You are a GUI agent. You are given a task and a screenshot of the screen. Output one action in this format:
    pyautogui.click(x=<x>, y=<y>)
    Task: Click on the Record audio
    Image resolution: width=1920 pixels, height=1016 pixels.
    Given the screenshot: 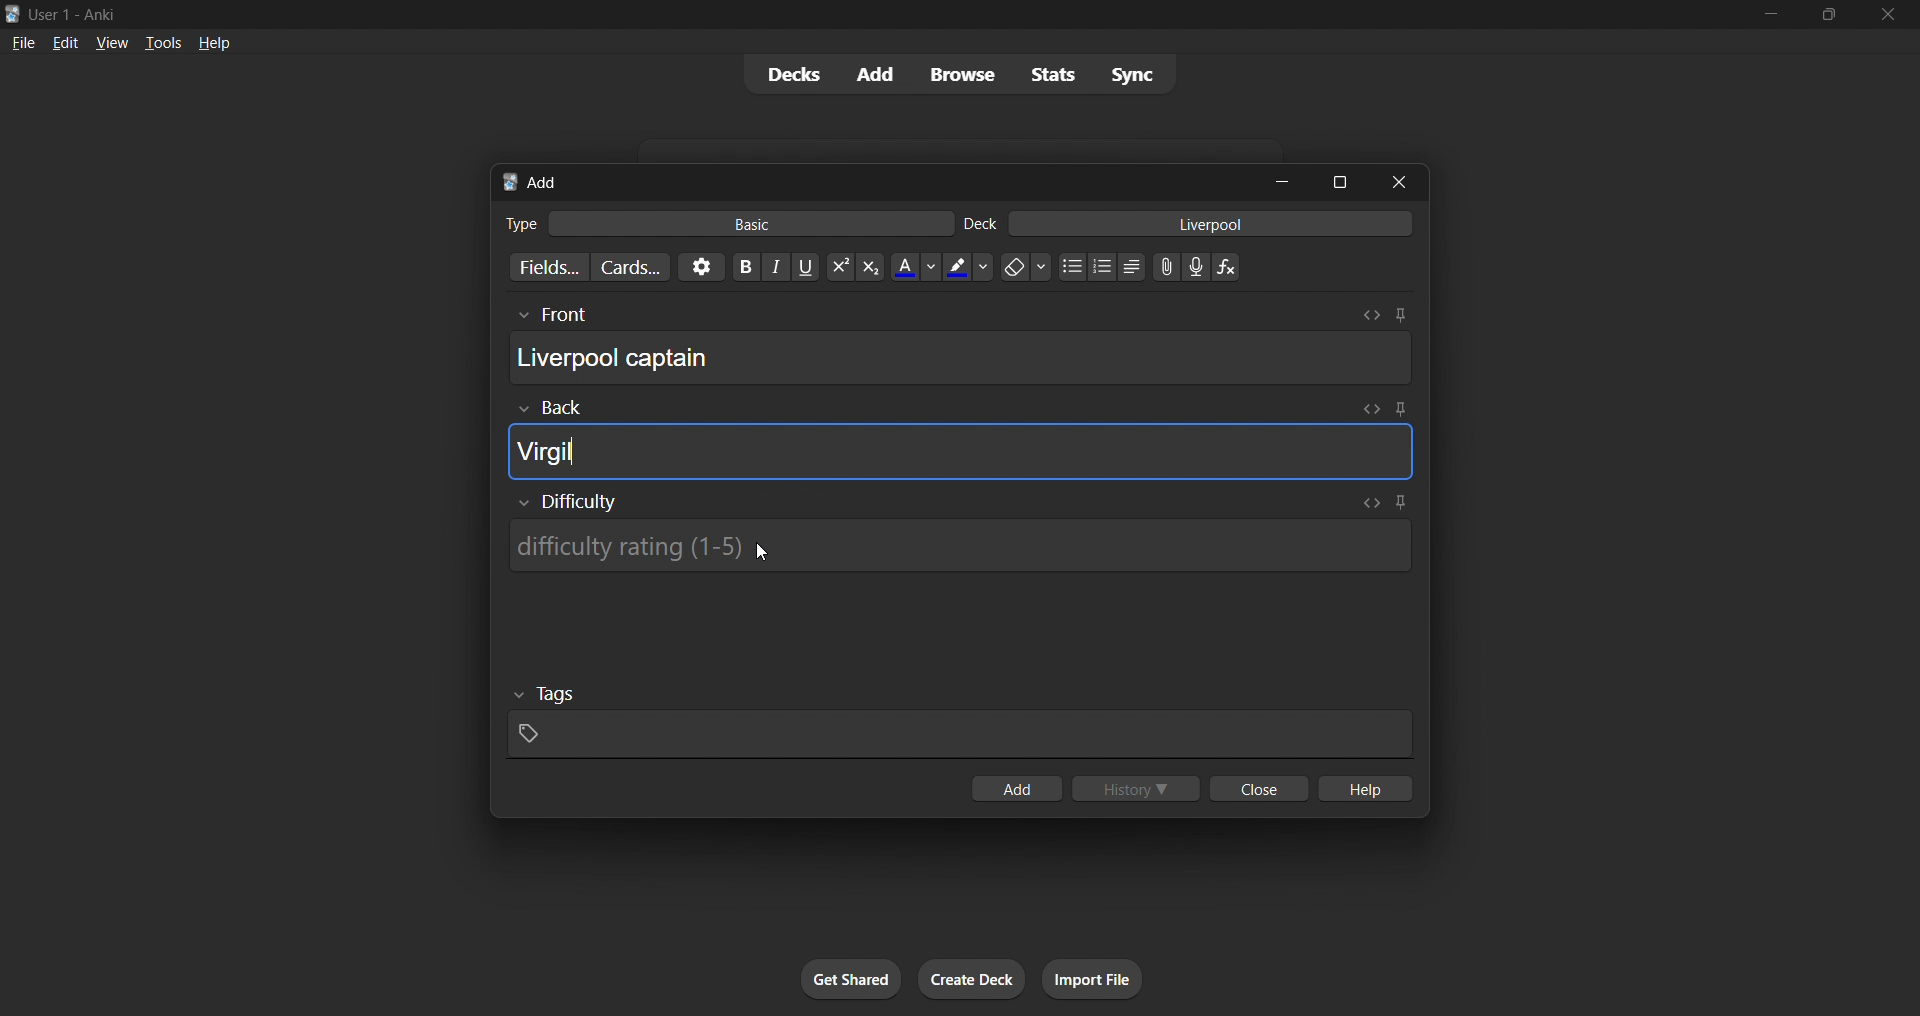 What is the action you would take?
    pyautogui.click(x=1196, y=267)
    